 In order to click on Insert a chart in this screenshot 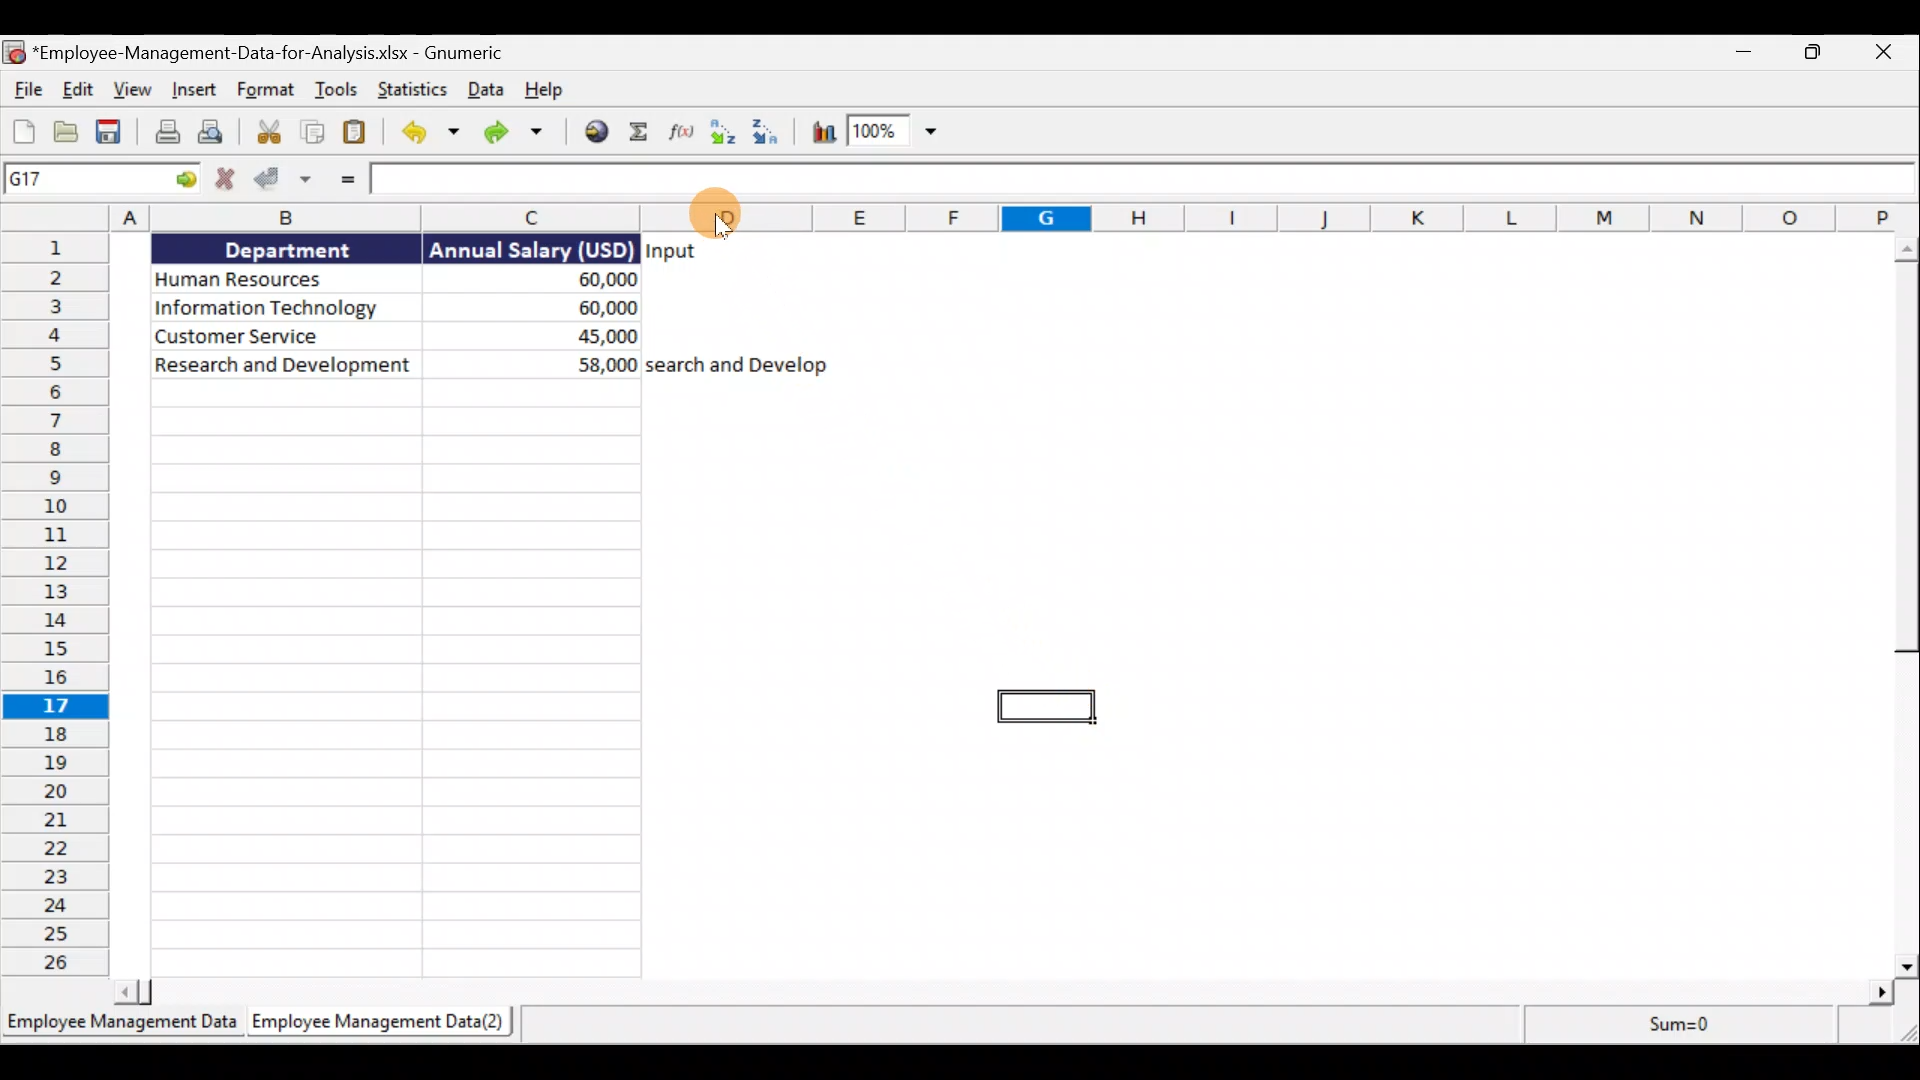, I will do `click(823, 134)`.